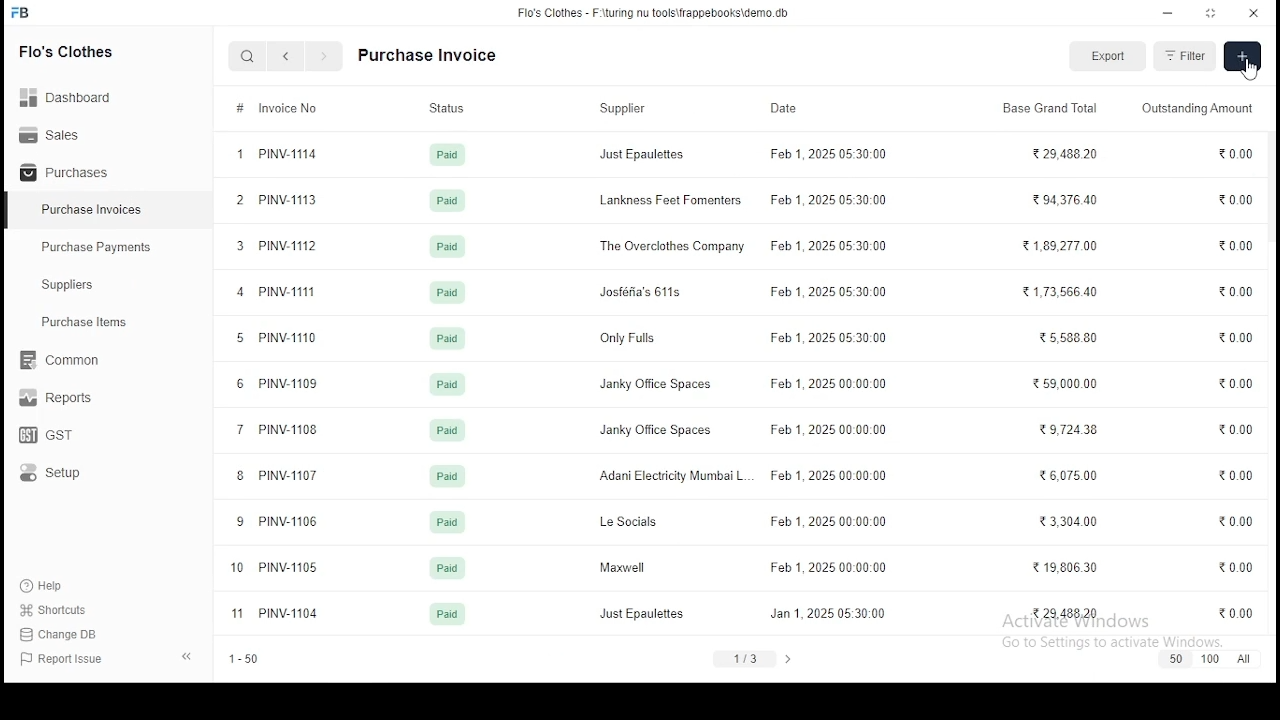 This screenshot has height=720, width=1280. I want to click on 4, so click(240, 293).